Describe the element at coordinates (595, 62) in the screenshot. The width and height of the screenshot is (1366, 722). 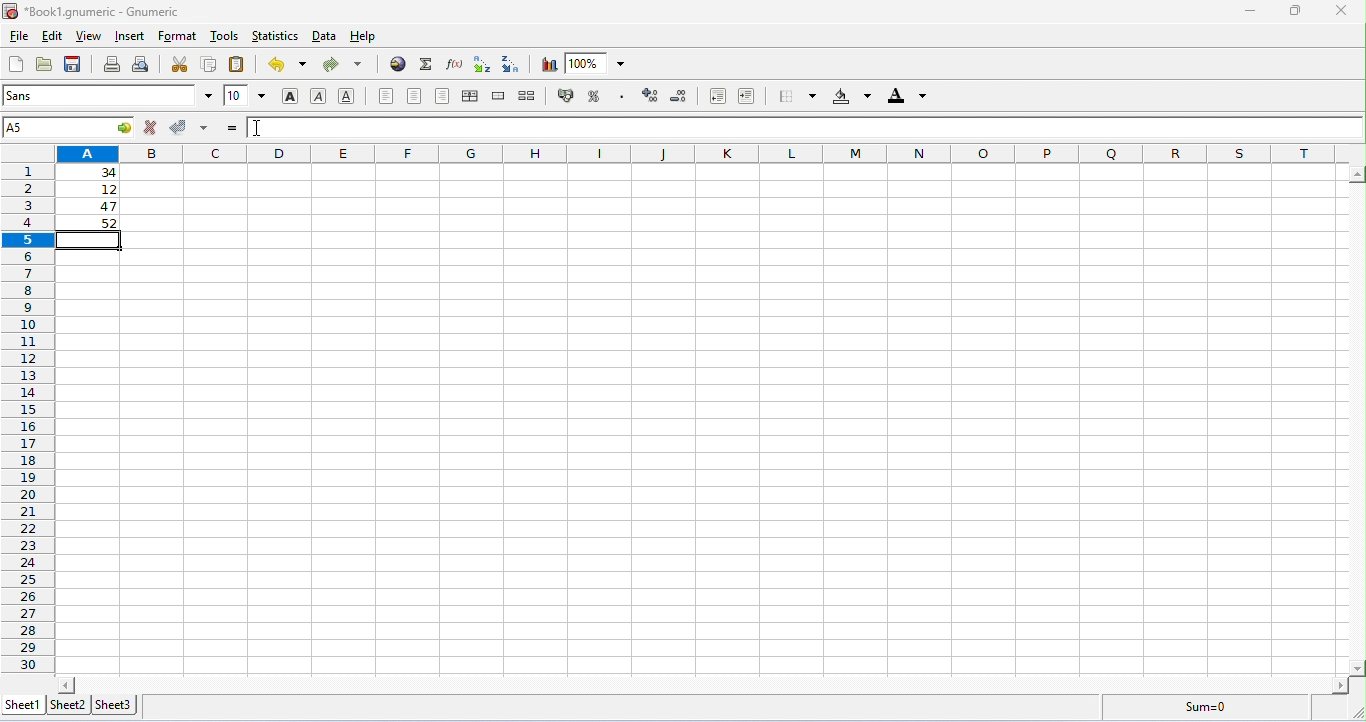
I see `zoom` at that location.